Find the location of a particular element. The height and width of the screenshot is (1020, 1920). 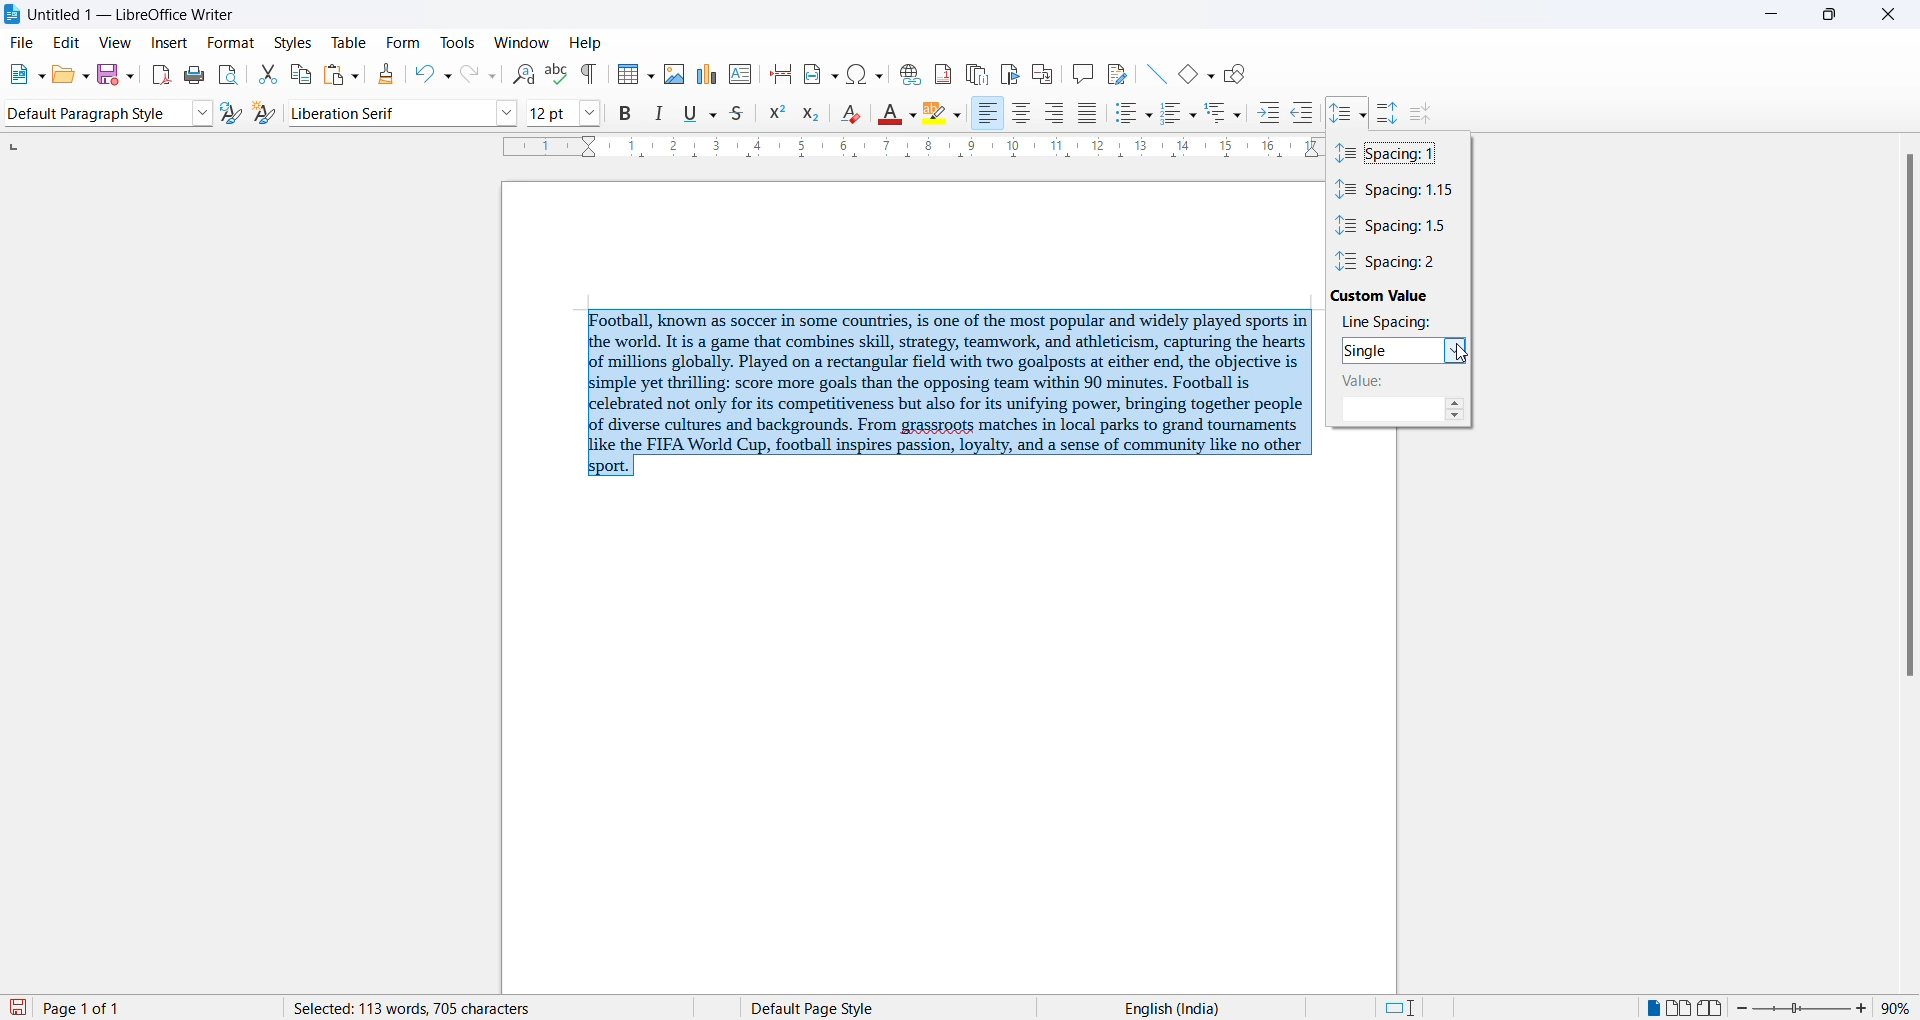

show track changes functions is located at coordinates (1118, 74).